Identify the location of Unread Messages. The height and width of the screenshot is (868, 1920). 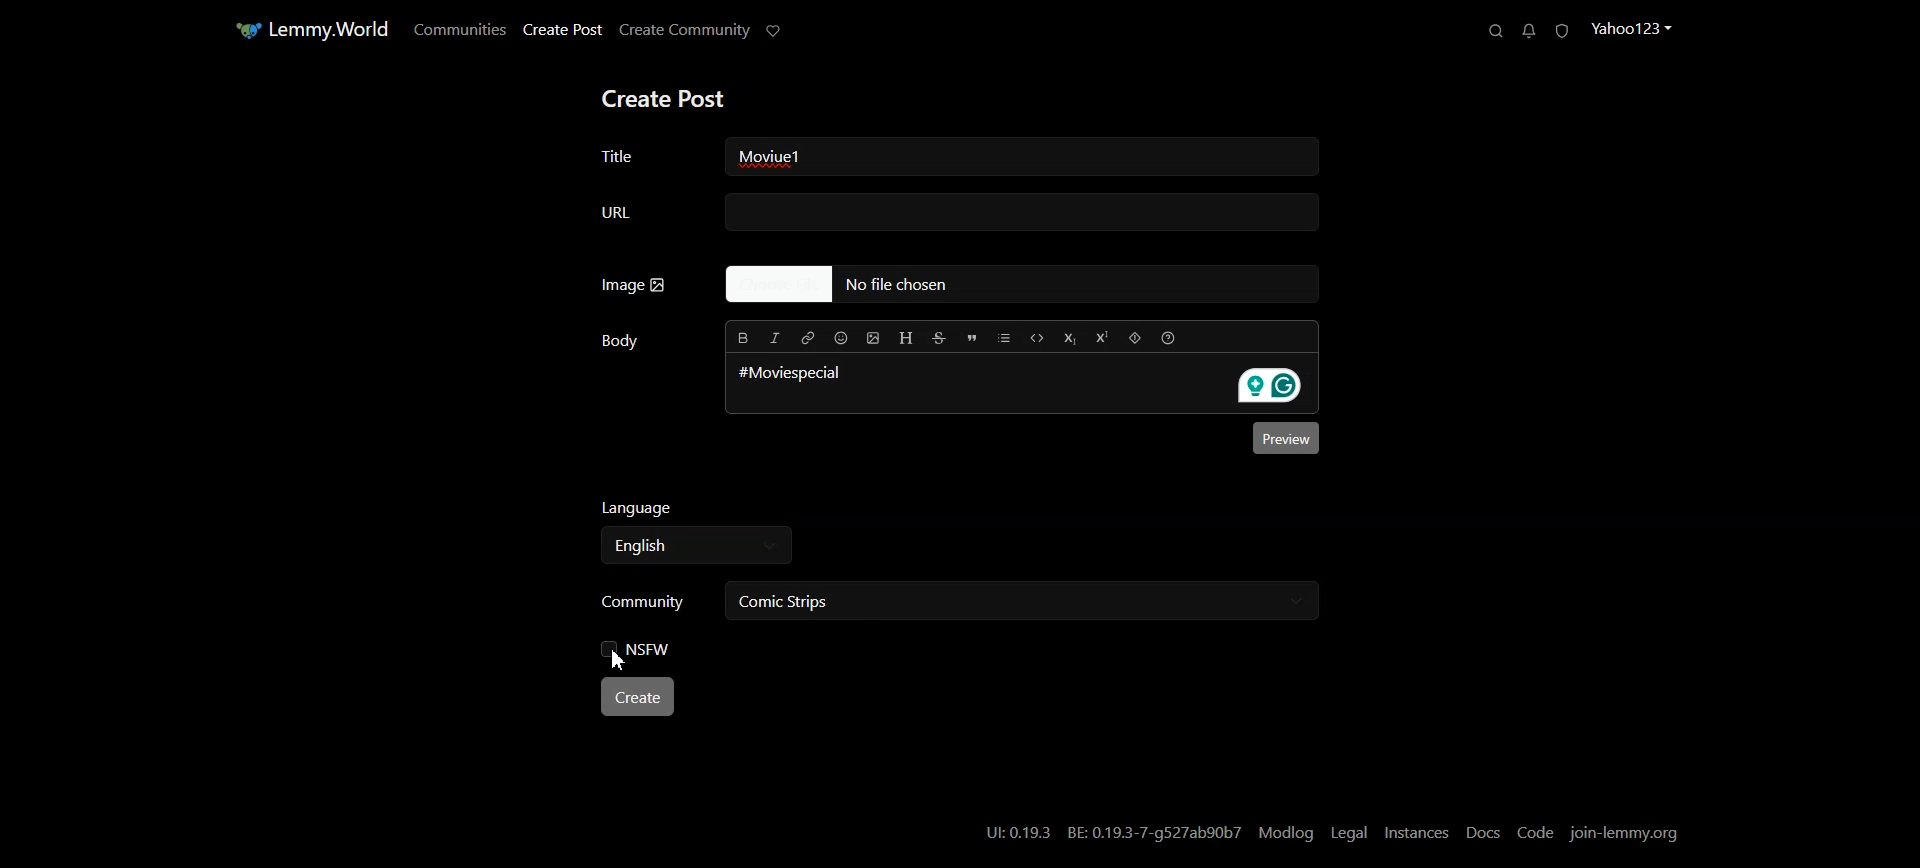
(1526, 31).